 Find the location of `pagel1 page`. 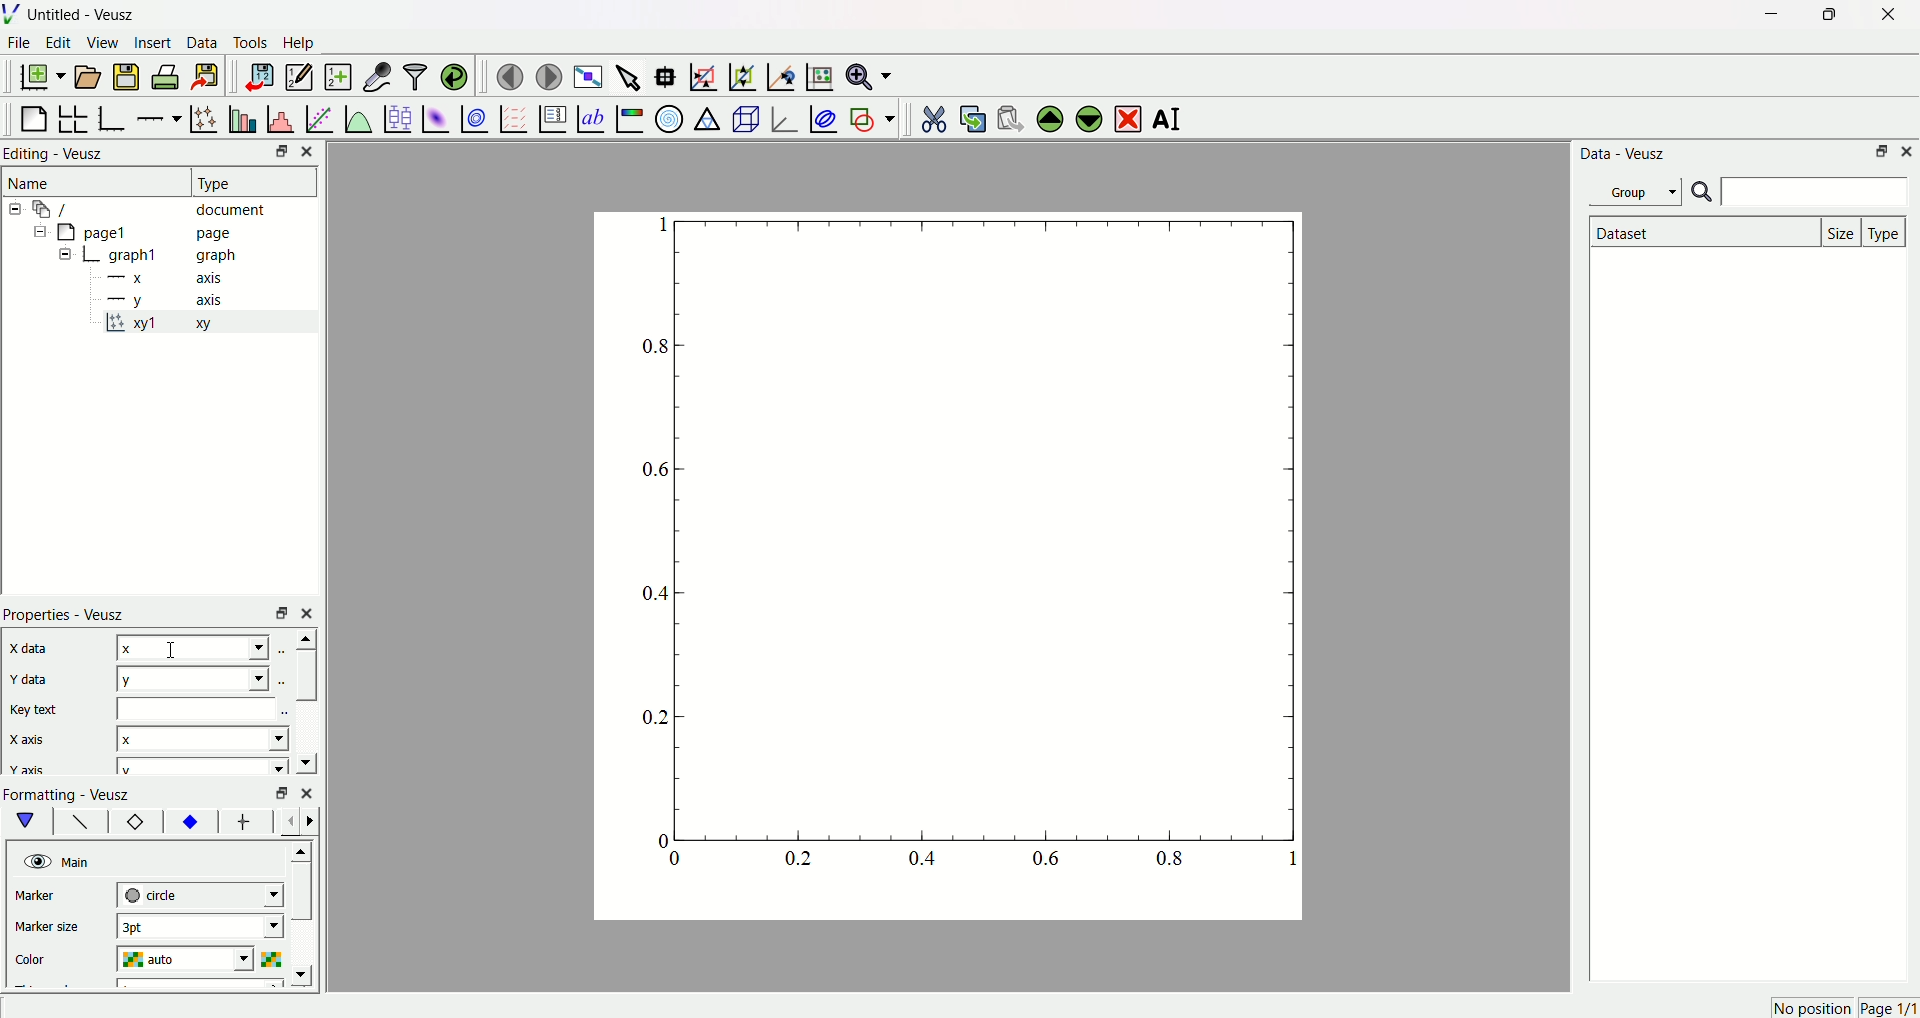

pagel1 page is located at coordinates (160, 232).